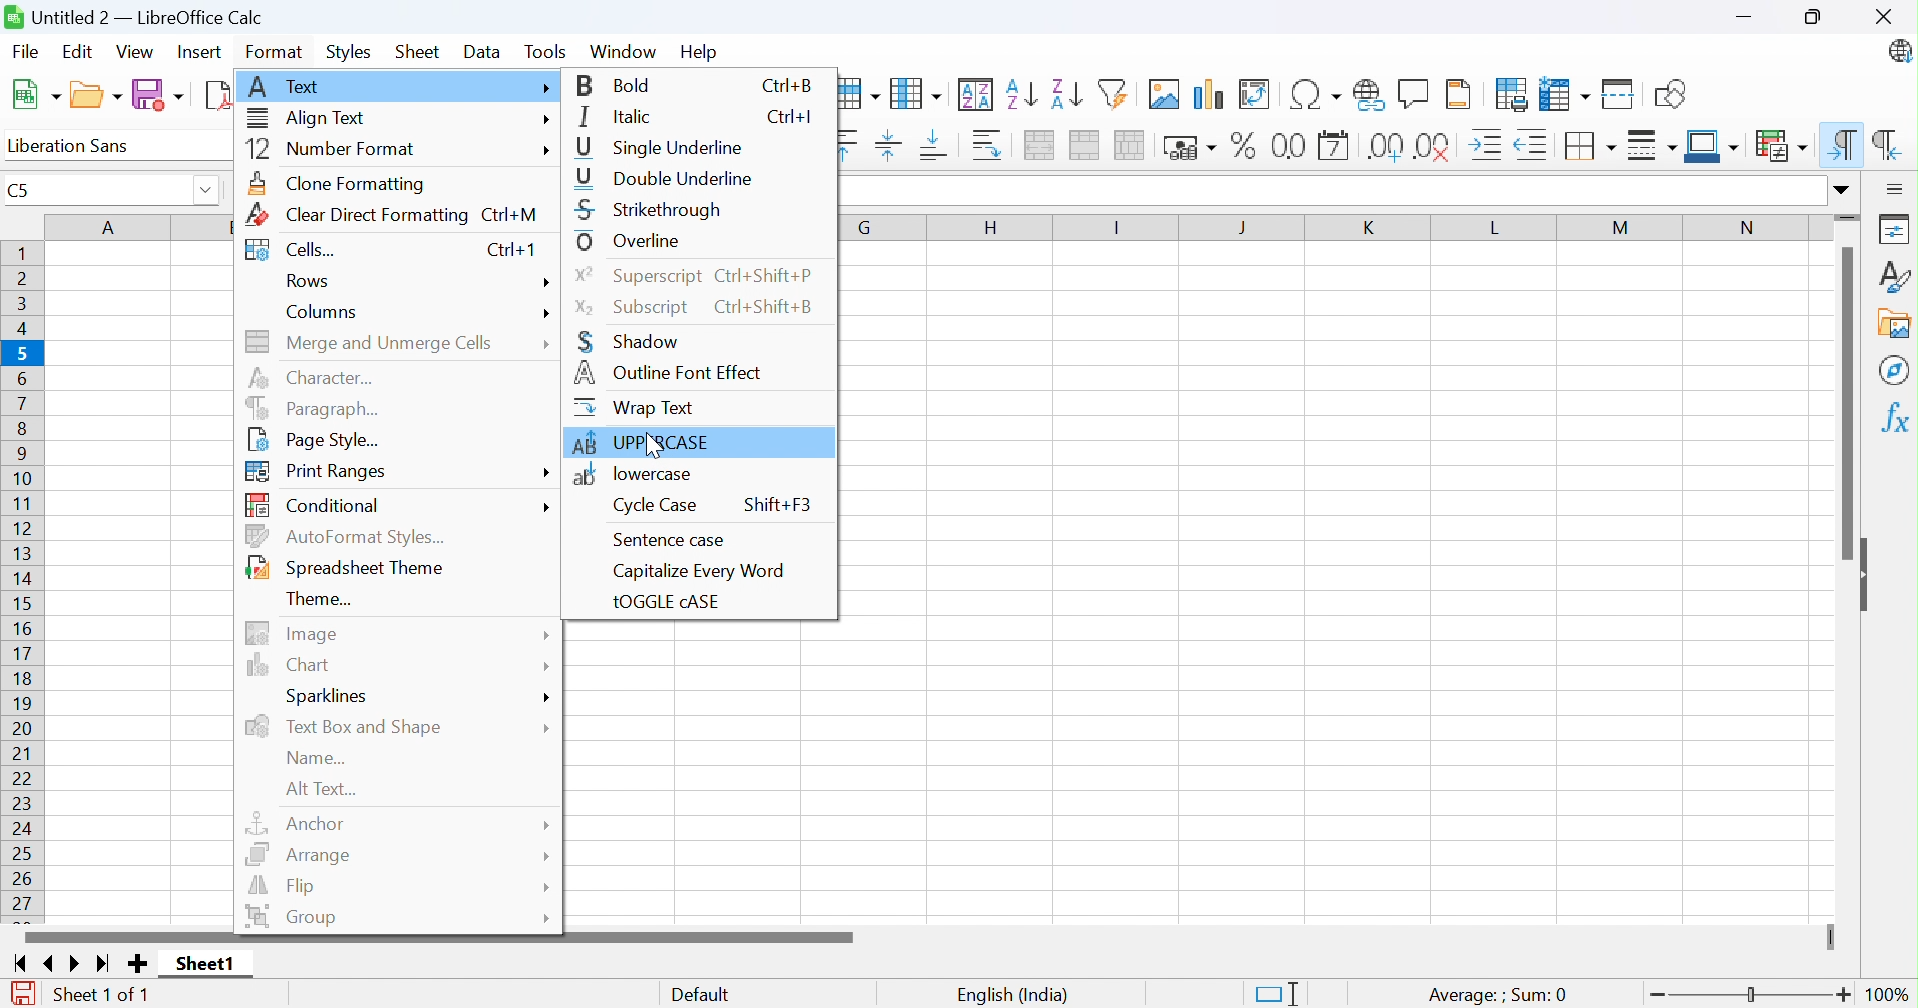 This screenshot has width=1918, height=1008. Describe the element at coordinates (508, 219) in the screenshot. I see `Ctrl+M` at that location.